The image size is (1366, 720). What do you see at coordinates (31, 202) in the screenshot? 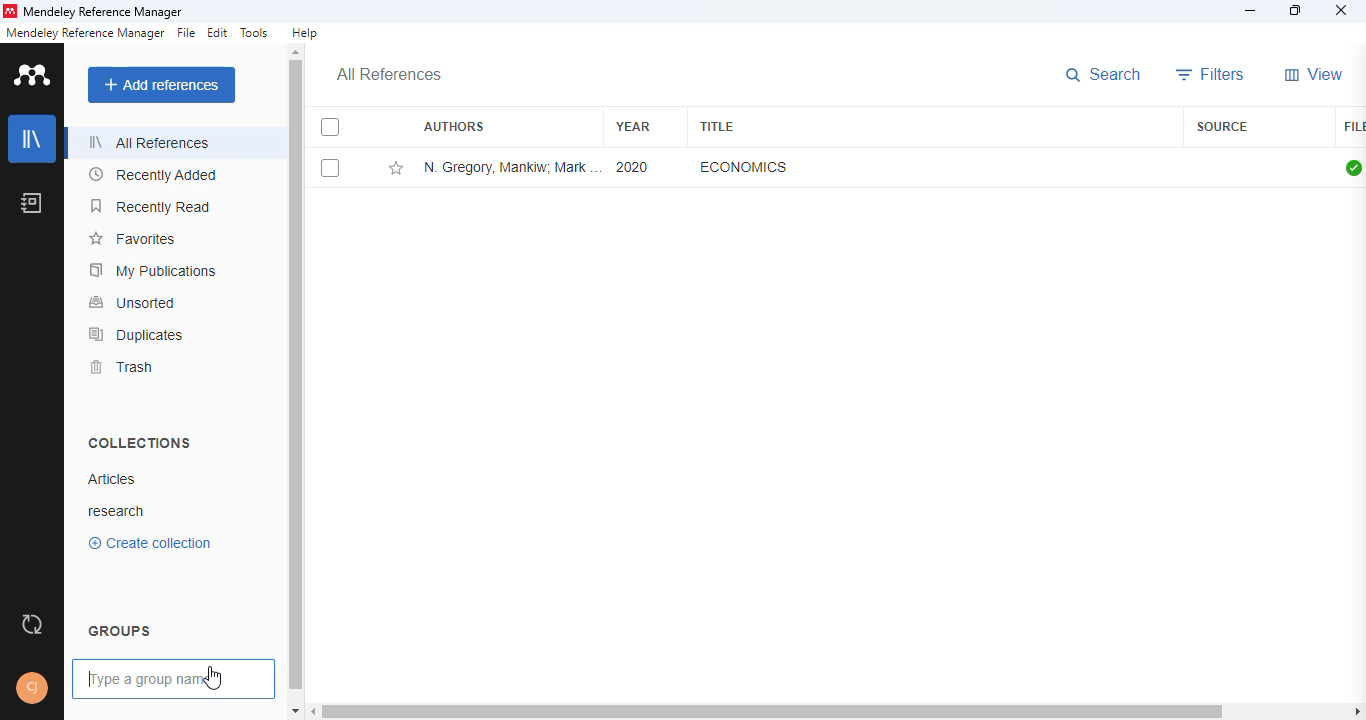
I see `notebook` at bounding box center [31, 202].